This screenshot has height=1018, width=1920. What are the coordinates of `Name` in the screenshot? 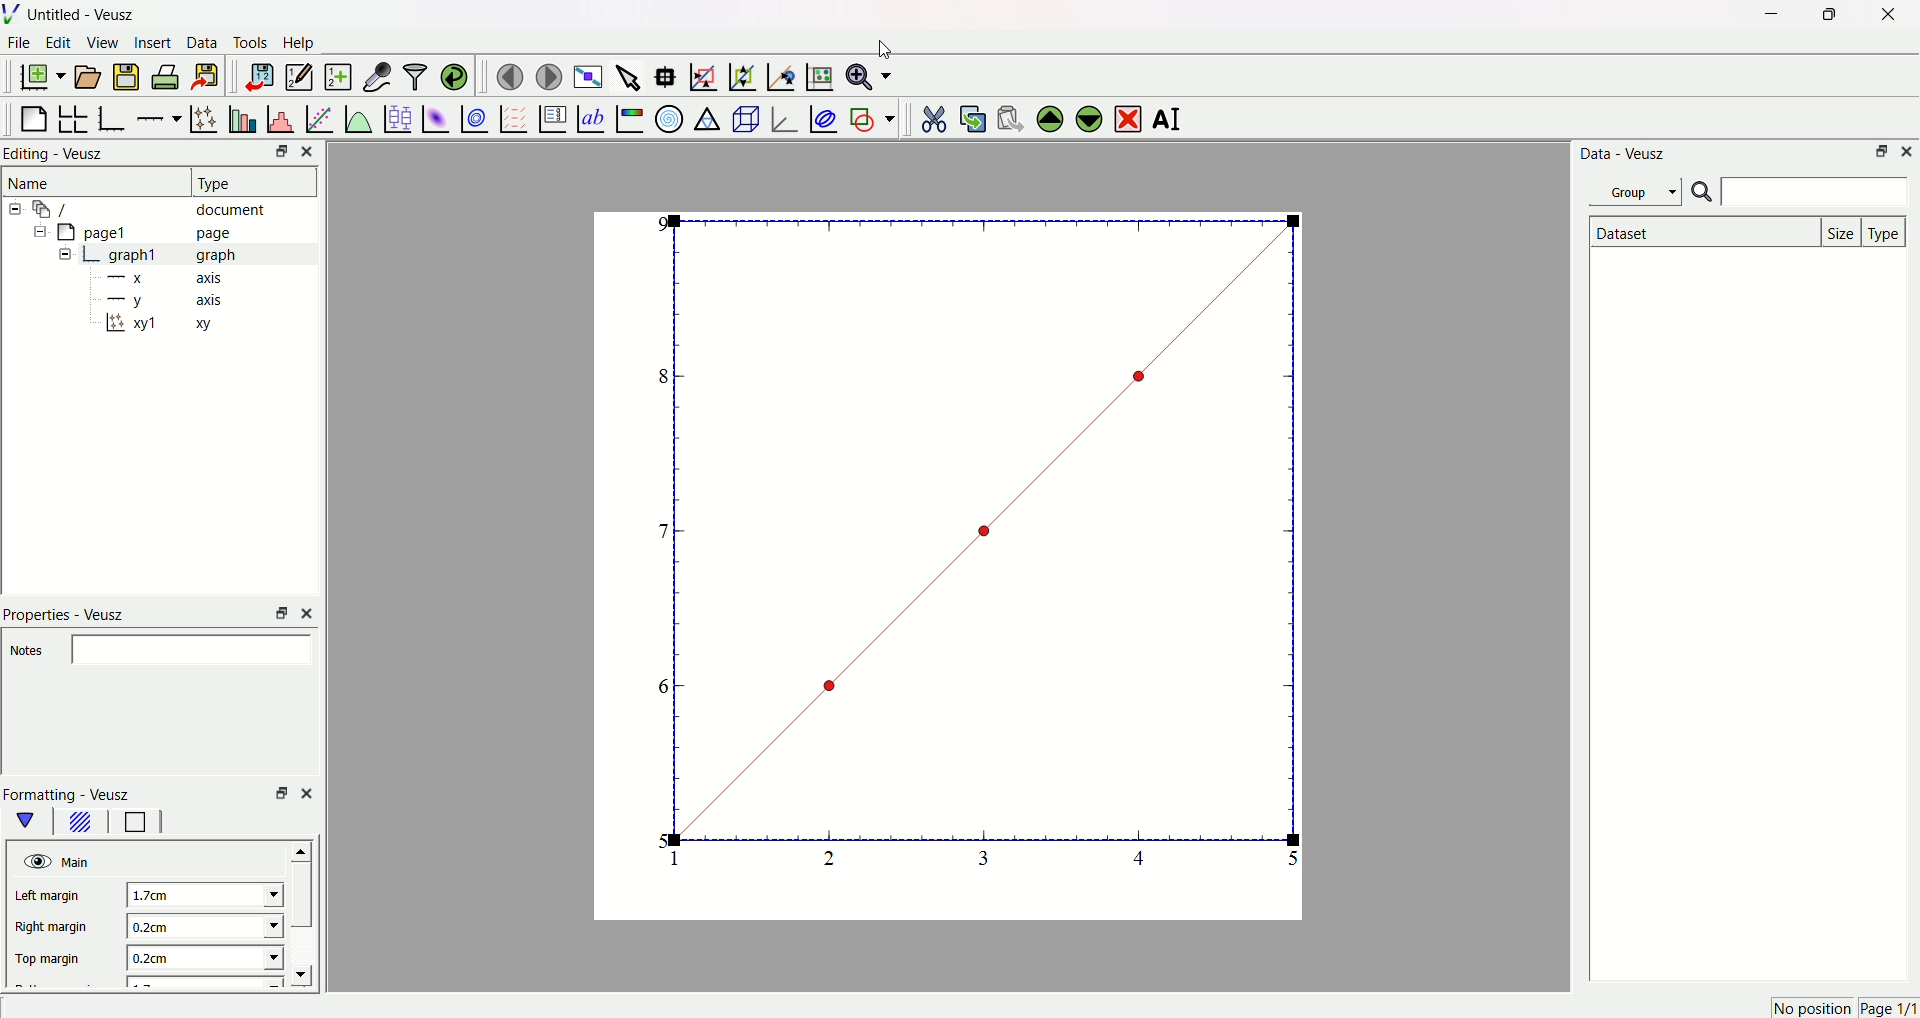 It's located at (33, 183).